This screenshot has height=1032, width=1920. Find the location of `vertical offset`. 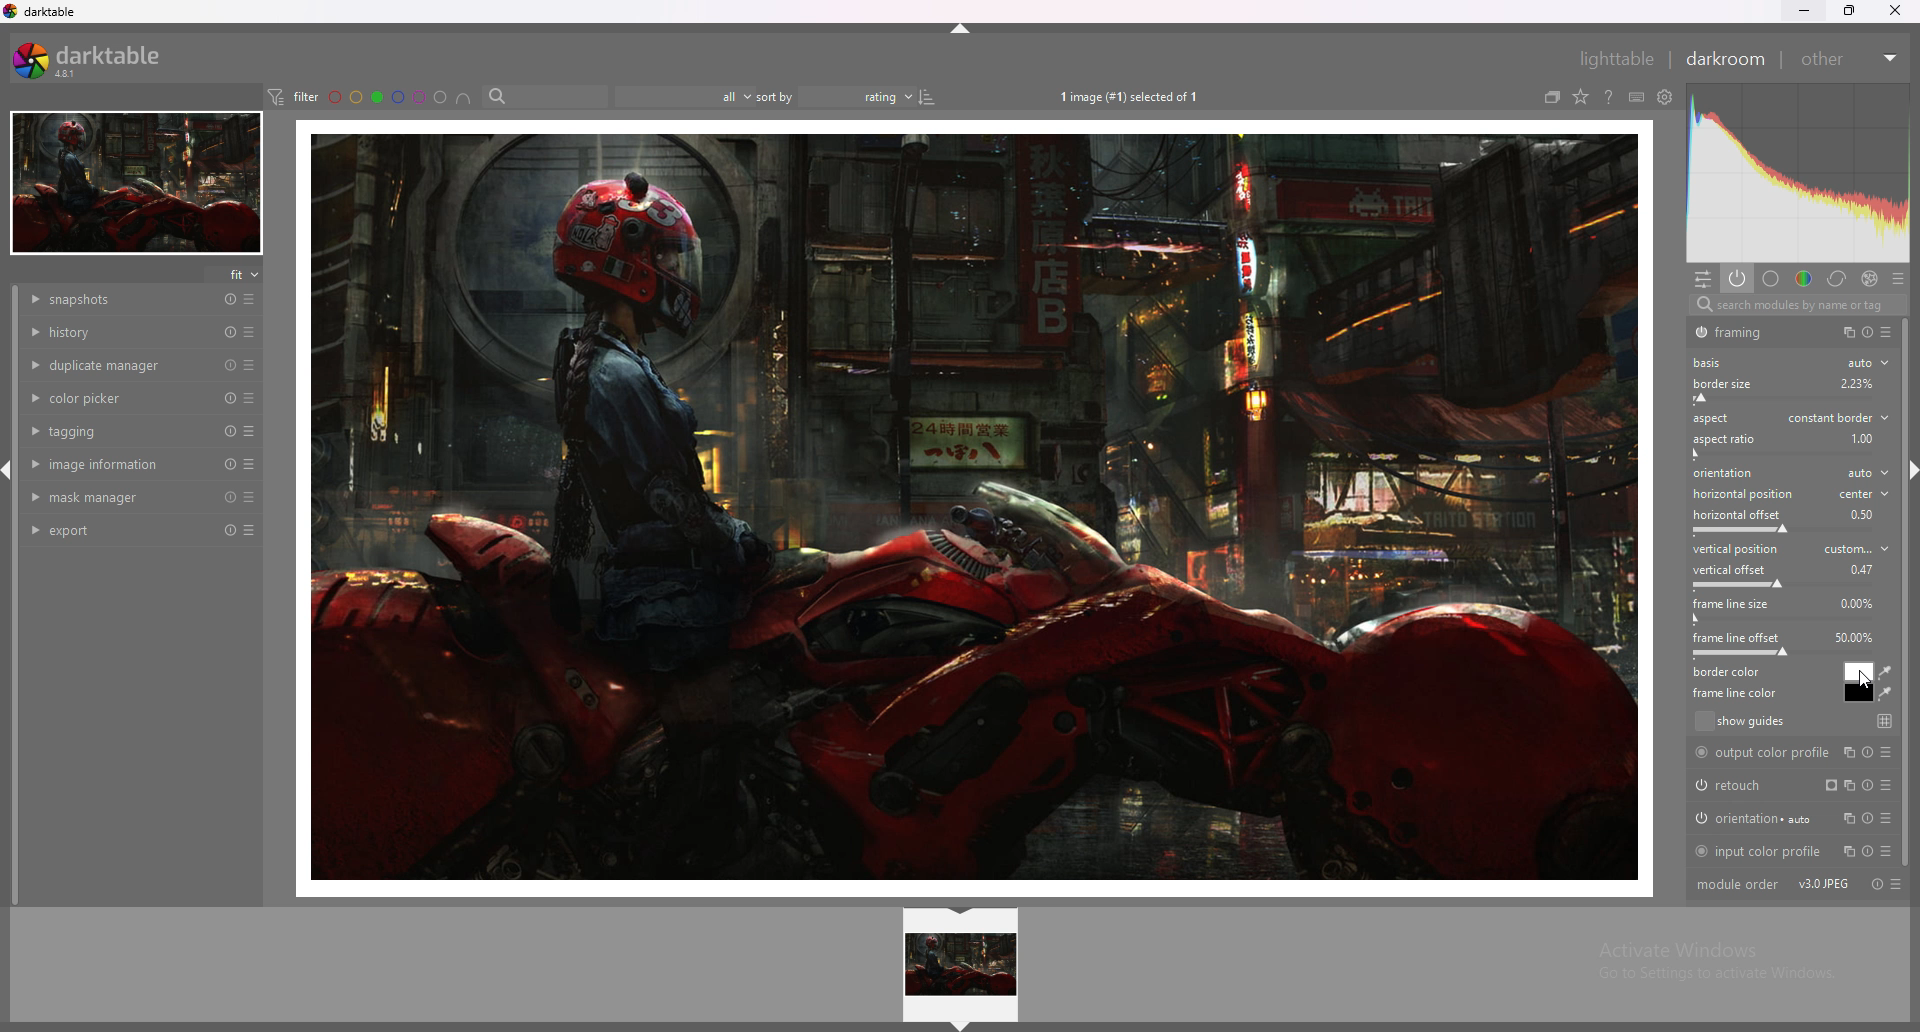

vertical offset is located at coordinates (1733, 569).